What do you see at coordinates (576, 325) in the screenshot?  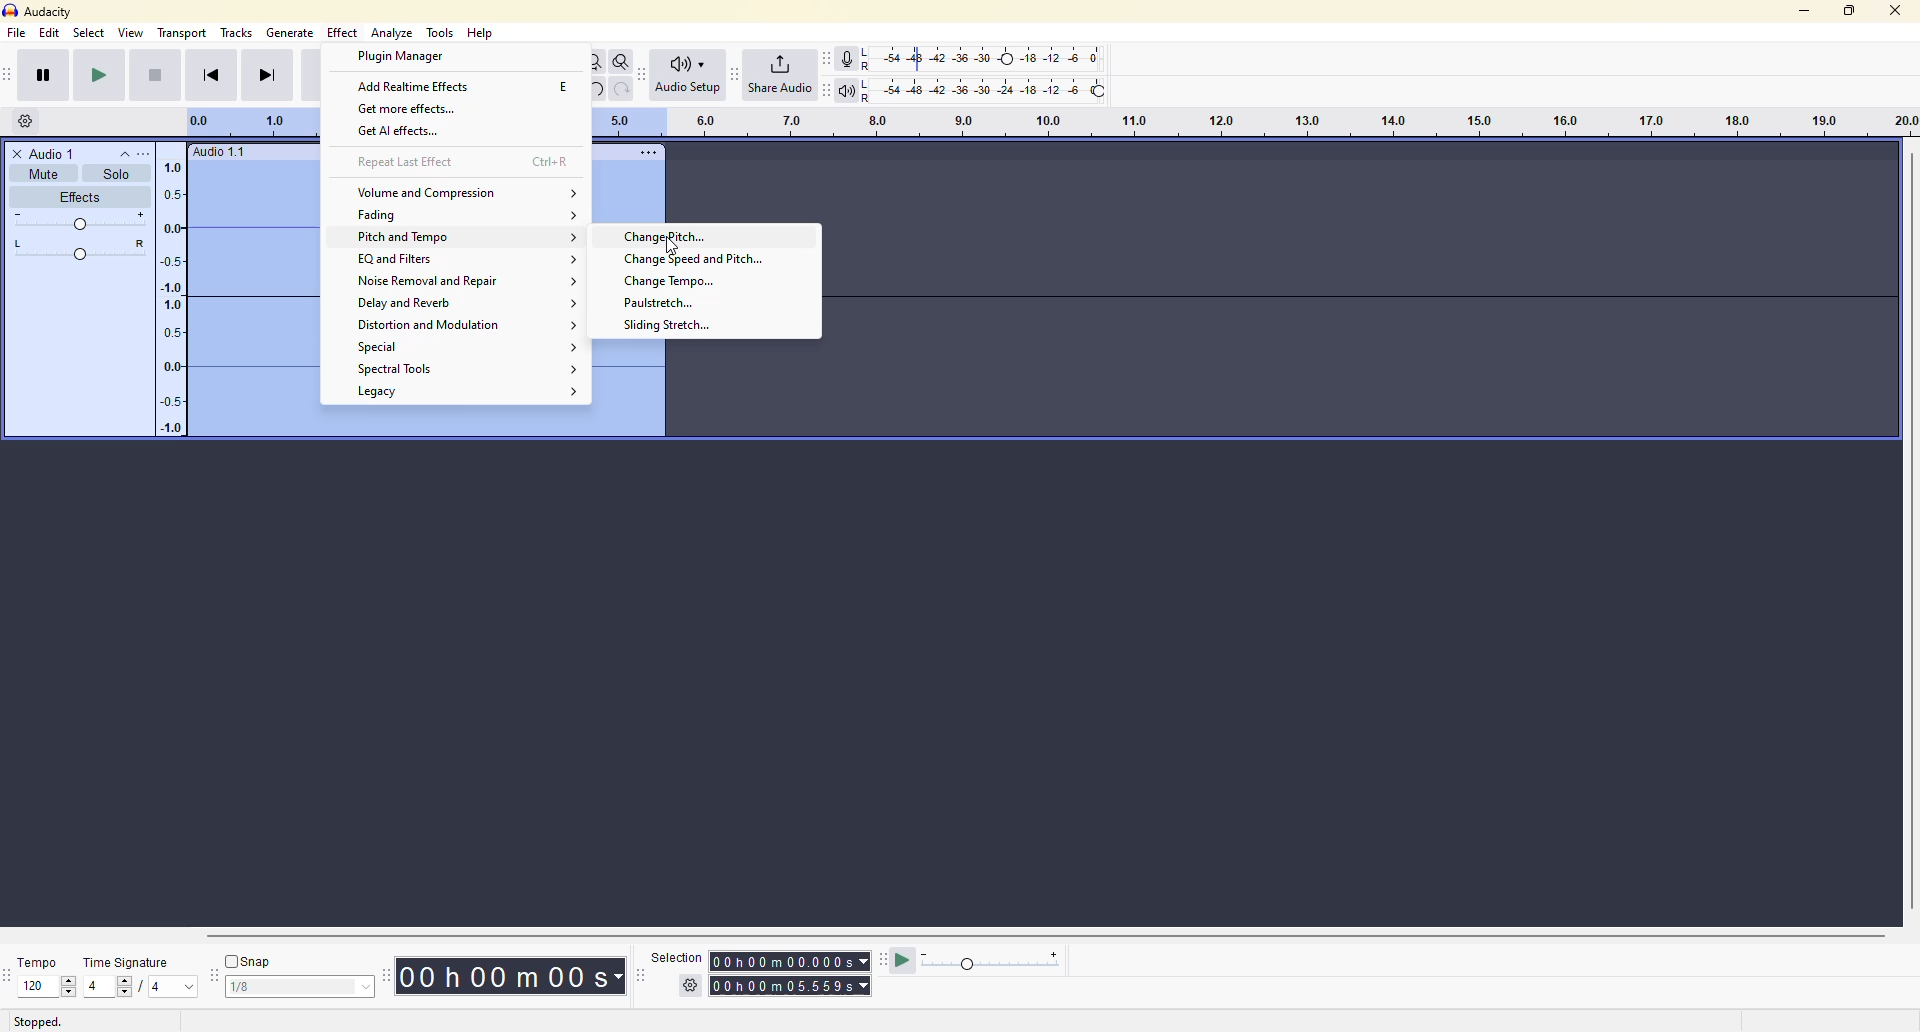 I see `expand` at bounding box center [576, 325].